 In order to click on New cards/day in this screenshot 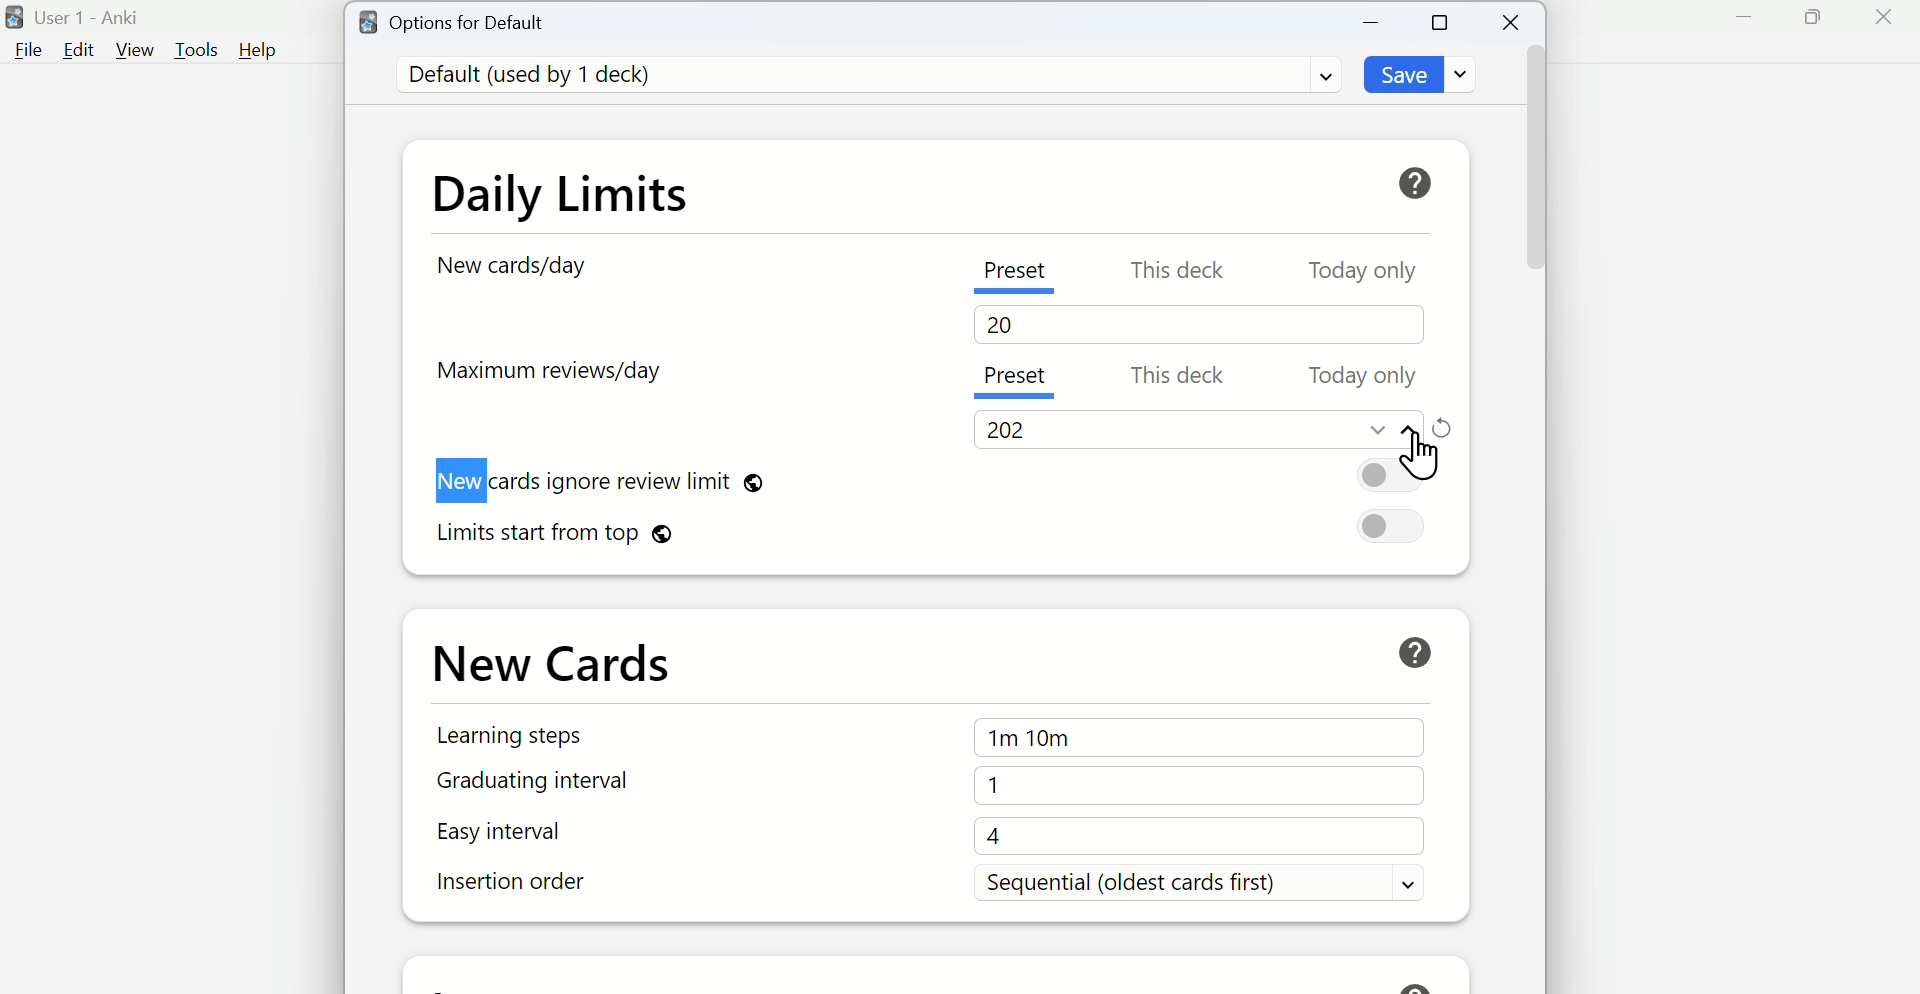, I will do `click(517, 266)`.